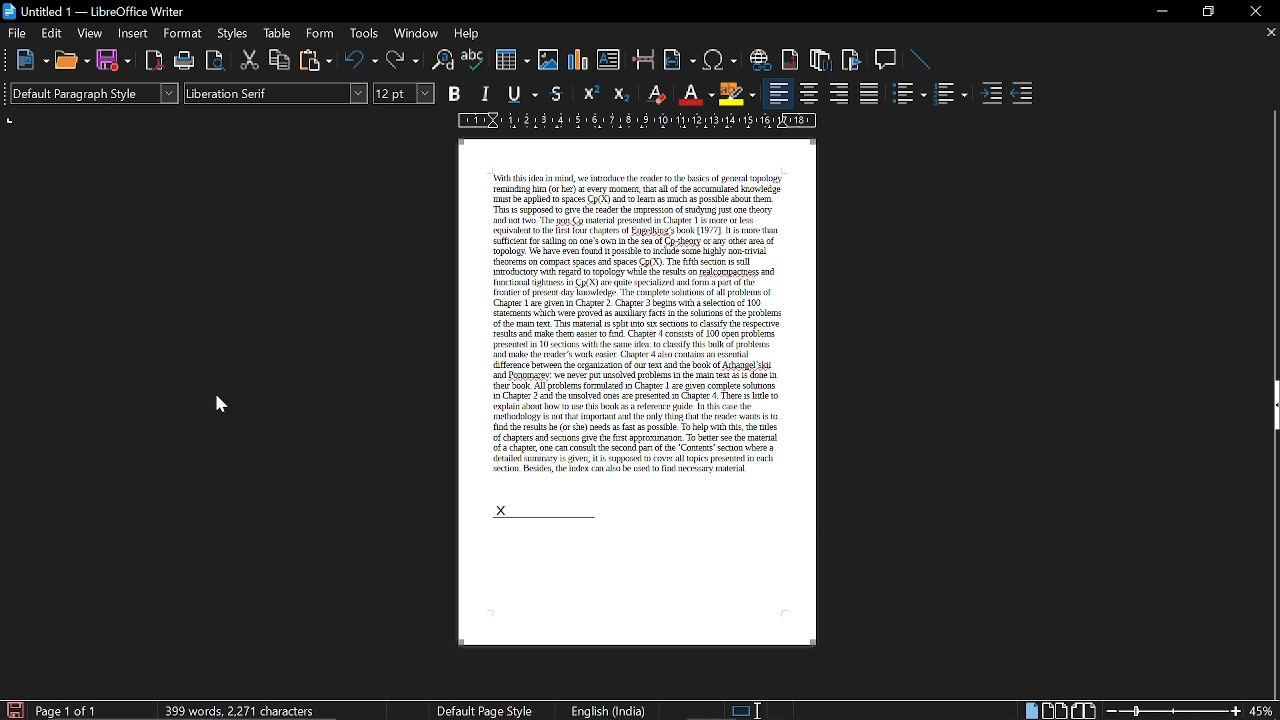 The height and width of the screenshot is (720, 1280). I want to click on cut , so click(250, 61).